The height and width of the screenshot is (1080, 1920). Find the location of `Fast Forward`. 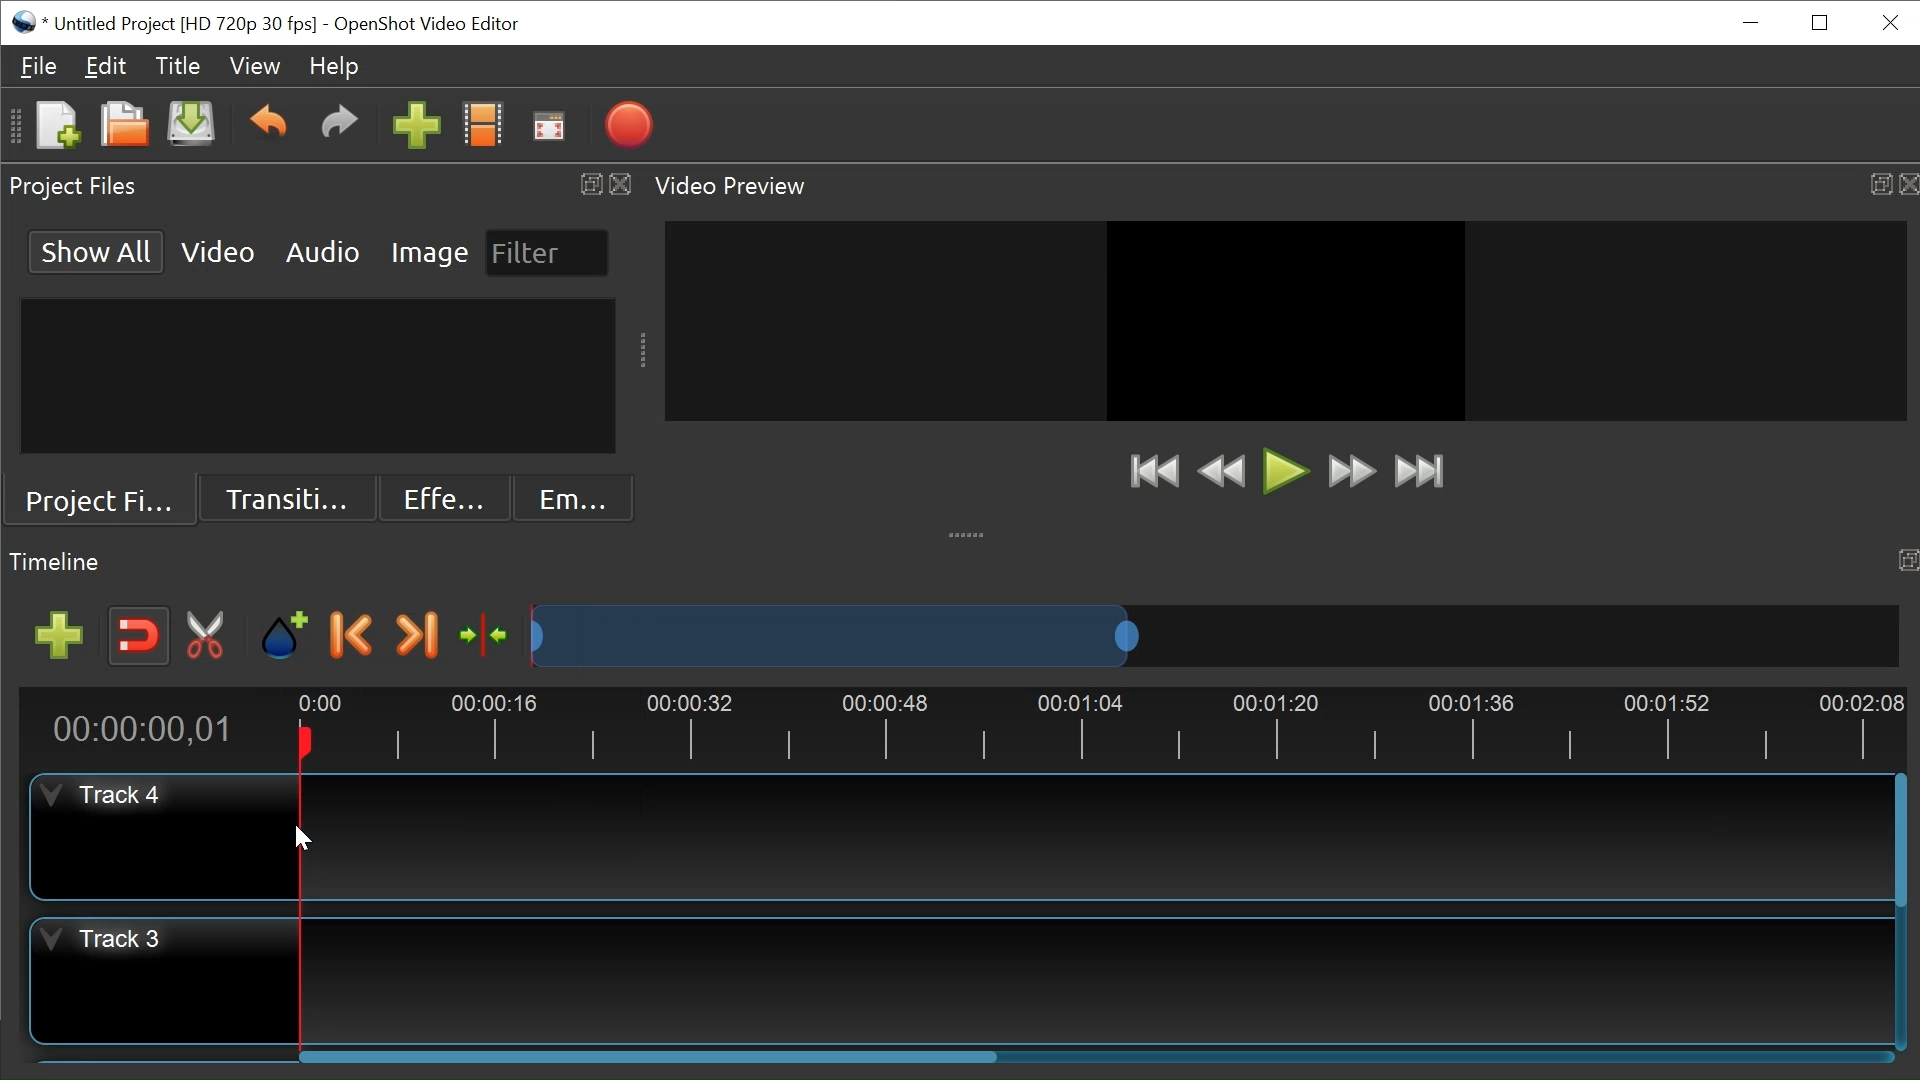

Fast Forward is located at coordinates (1348, 471).